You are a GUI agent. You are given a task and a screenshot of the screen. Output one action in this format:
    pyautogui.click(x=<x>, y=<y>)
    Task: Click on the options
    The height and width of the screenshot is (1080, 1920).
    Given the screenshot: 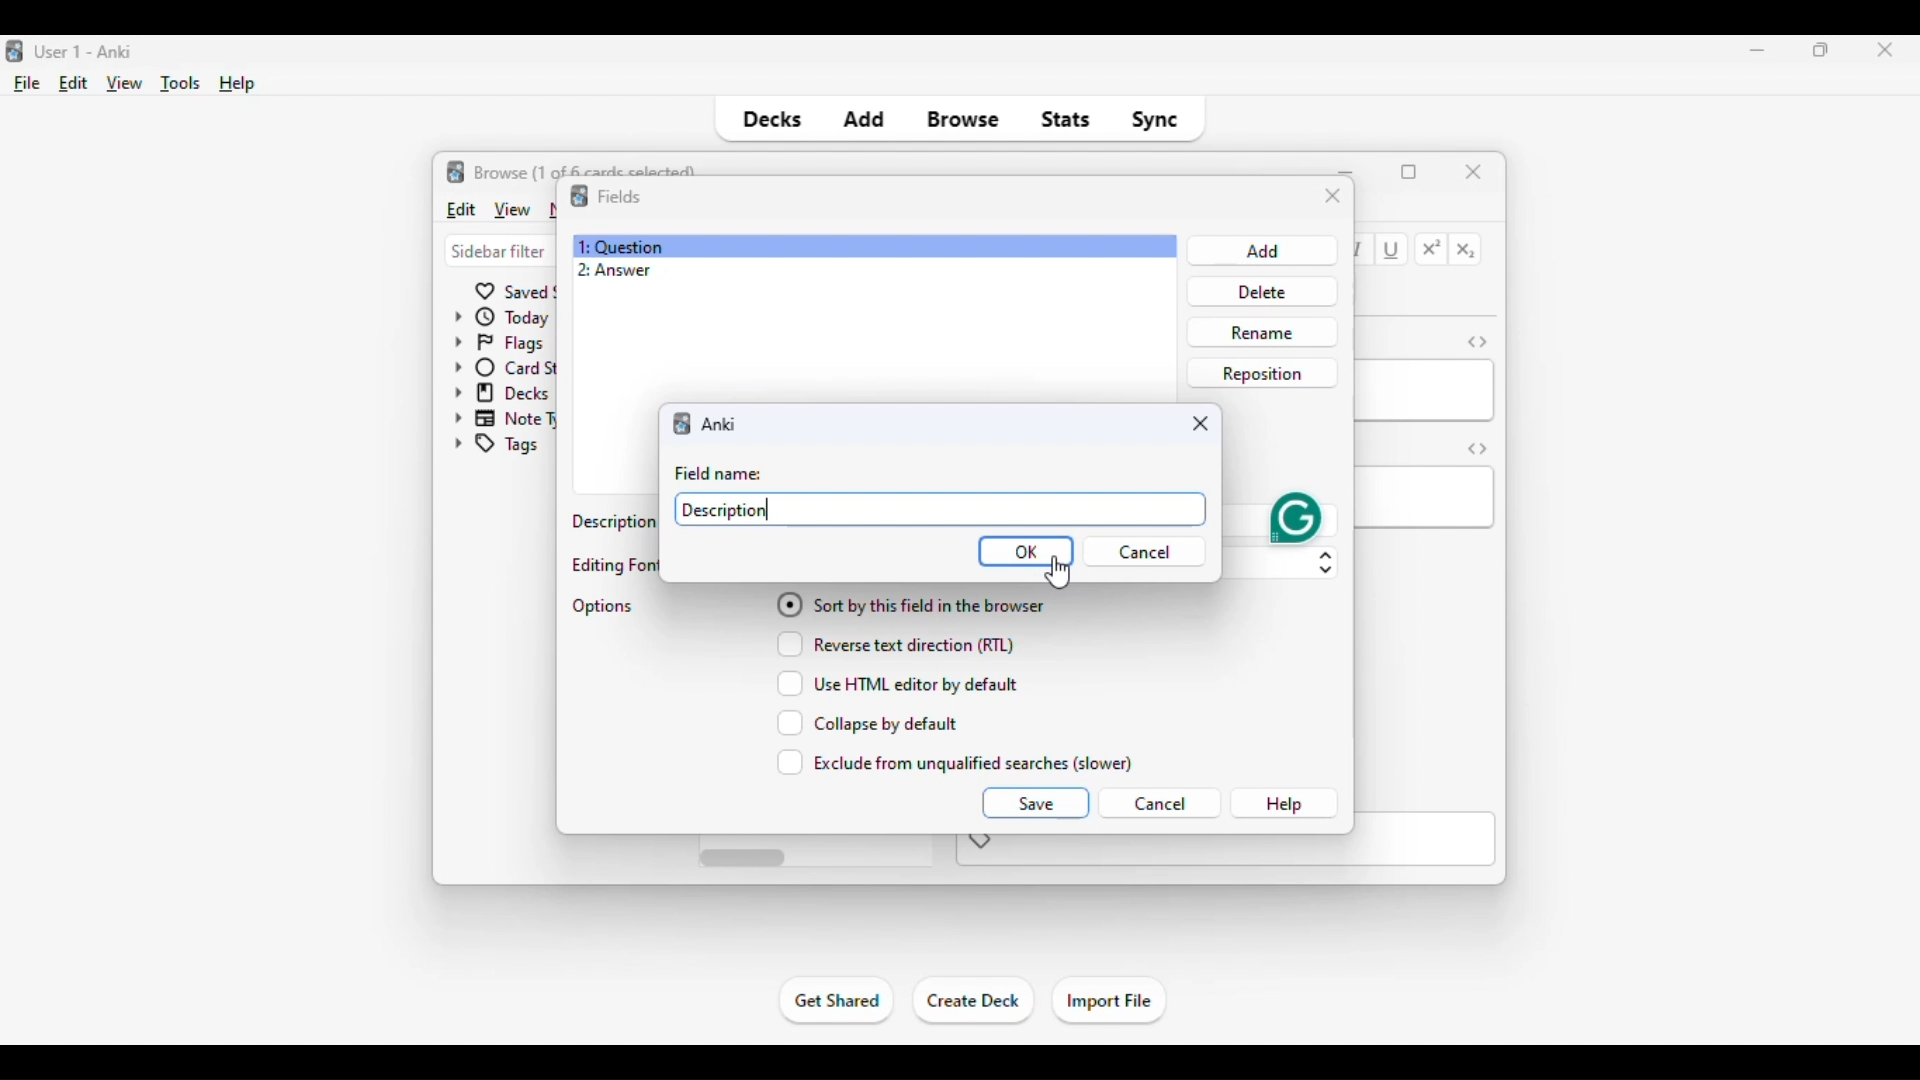 What is the action you would take?
    pyautogui.click(x=604, y=606)
    